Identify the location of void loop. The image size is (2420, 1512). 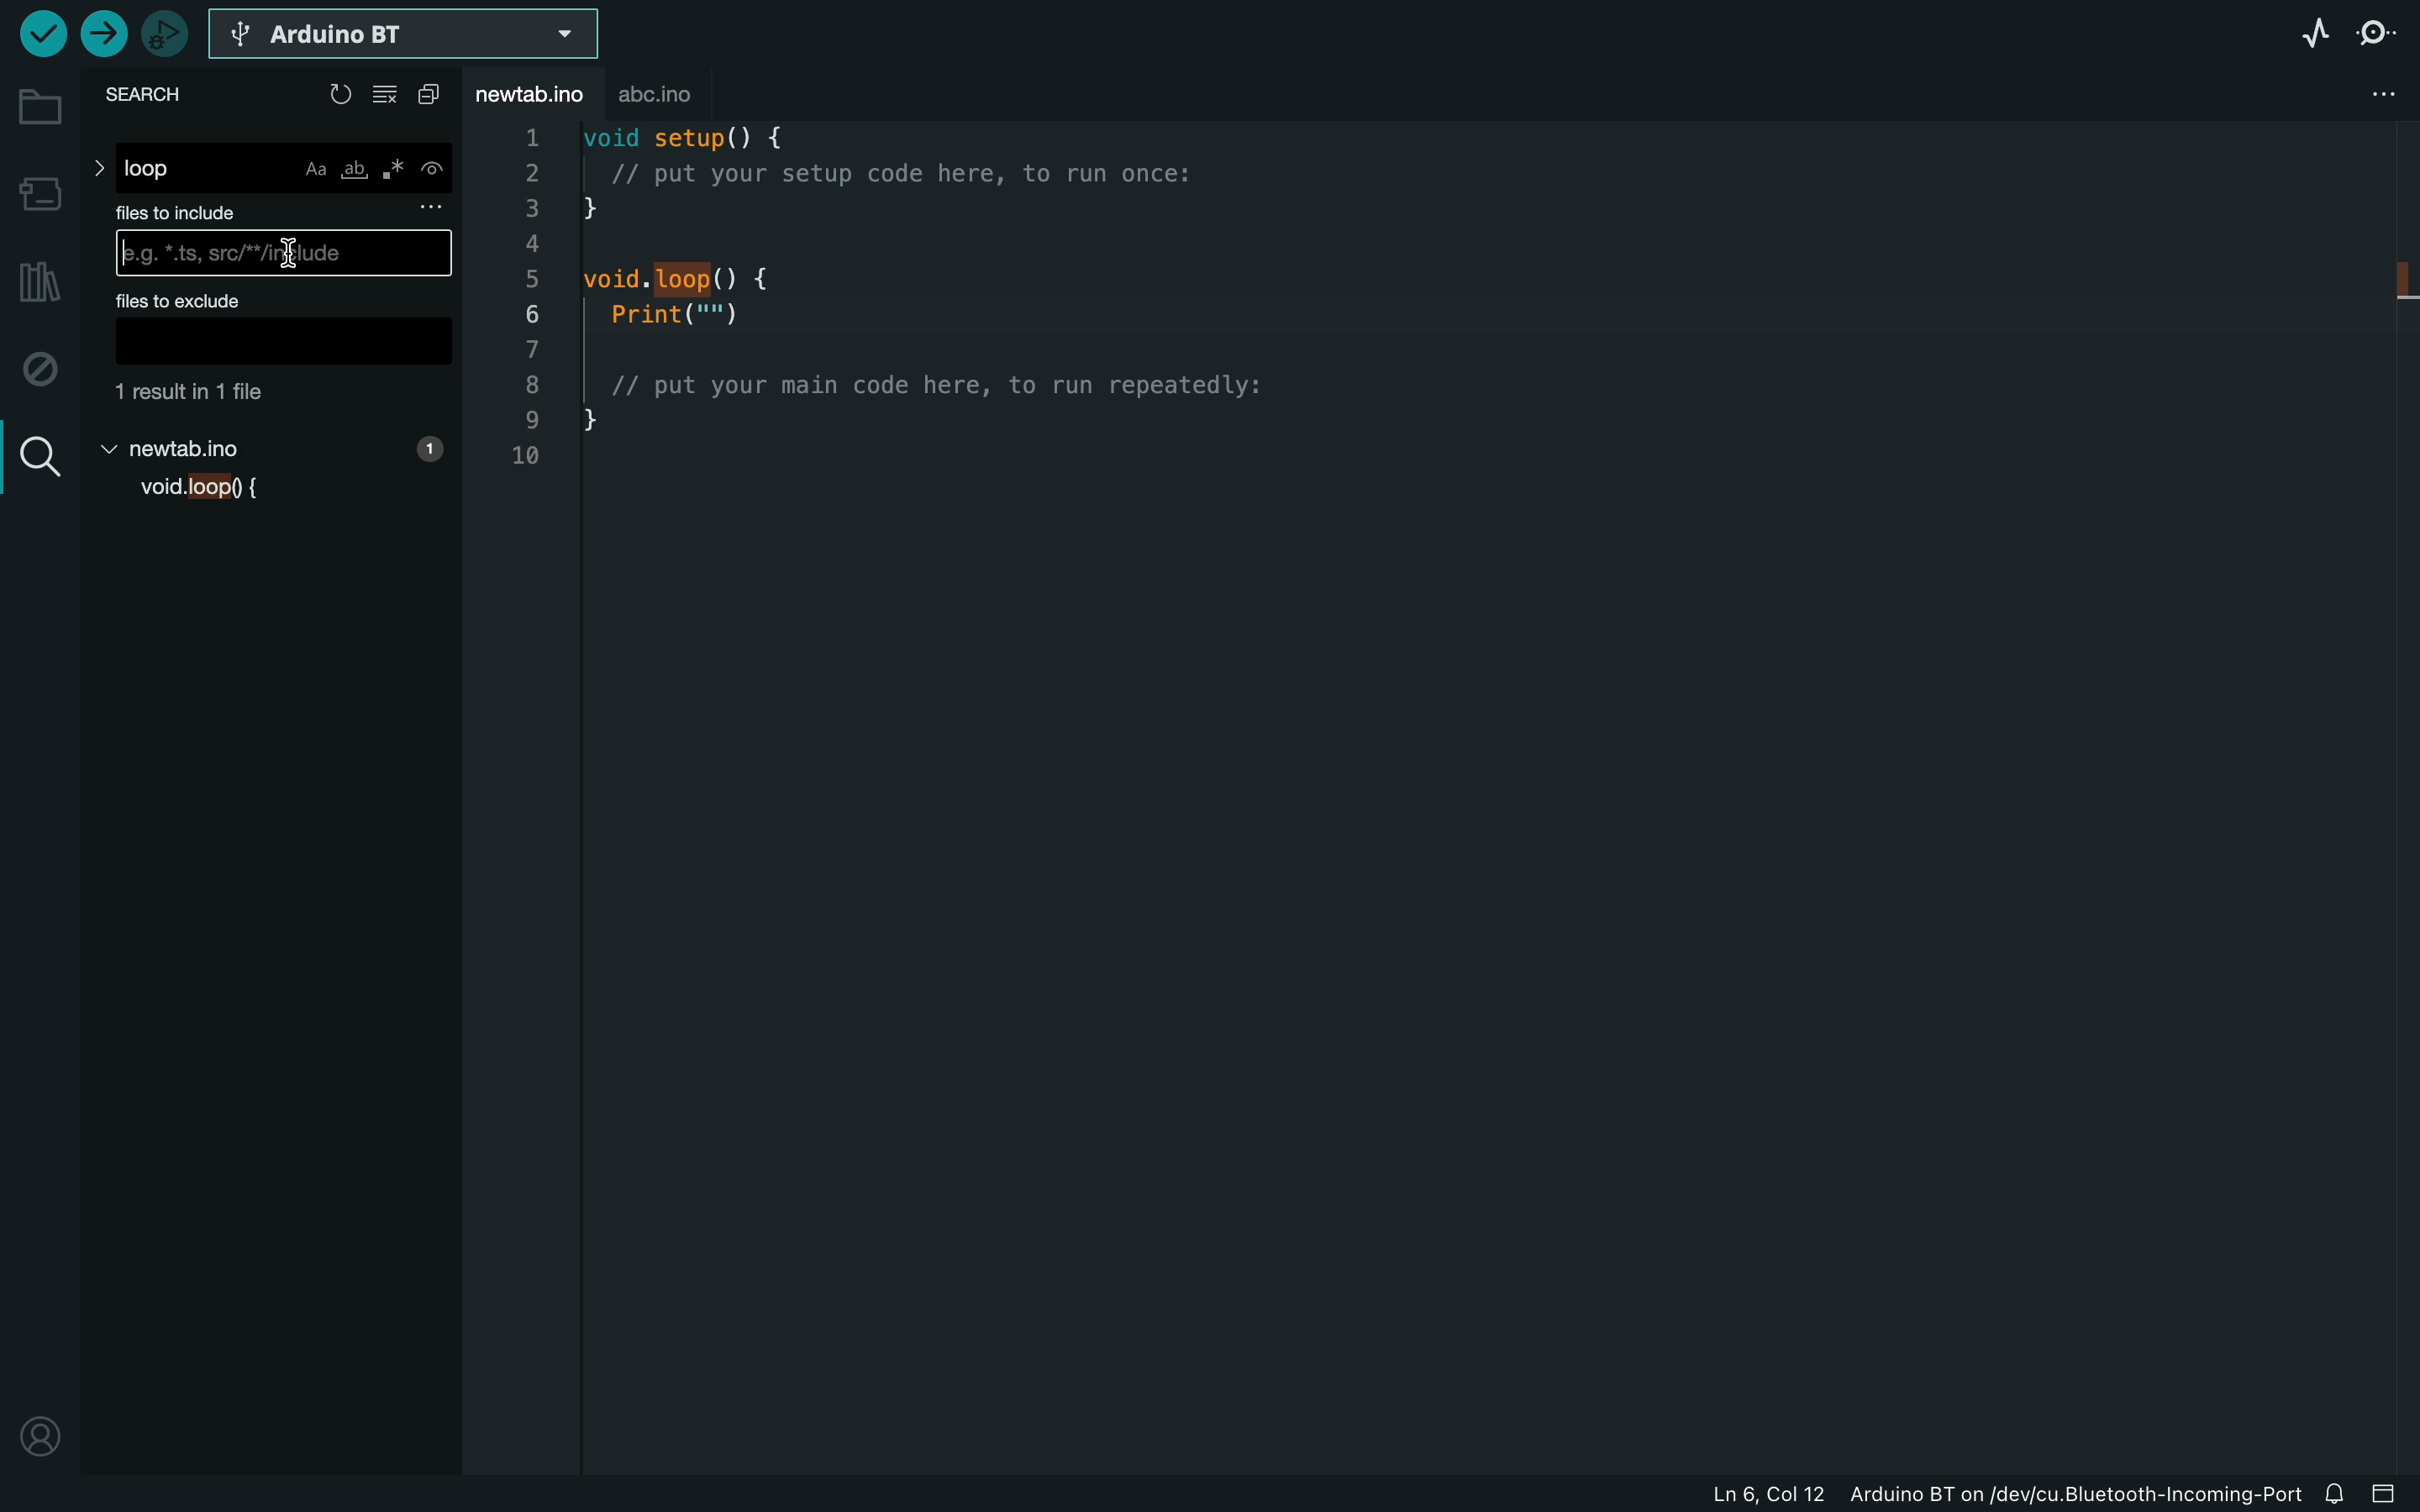
(212, 491).